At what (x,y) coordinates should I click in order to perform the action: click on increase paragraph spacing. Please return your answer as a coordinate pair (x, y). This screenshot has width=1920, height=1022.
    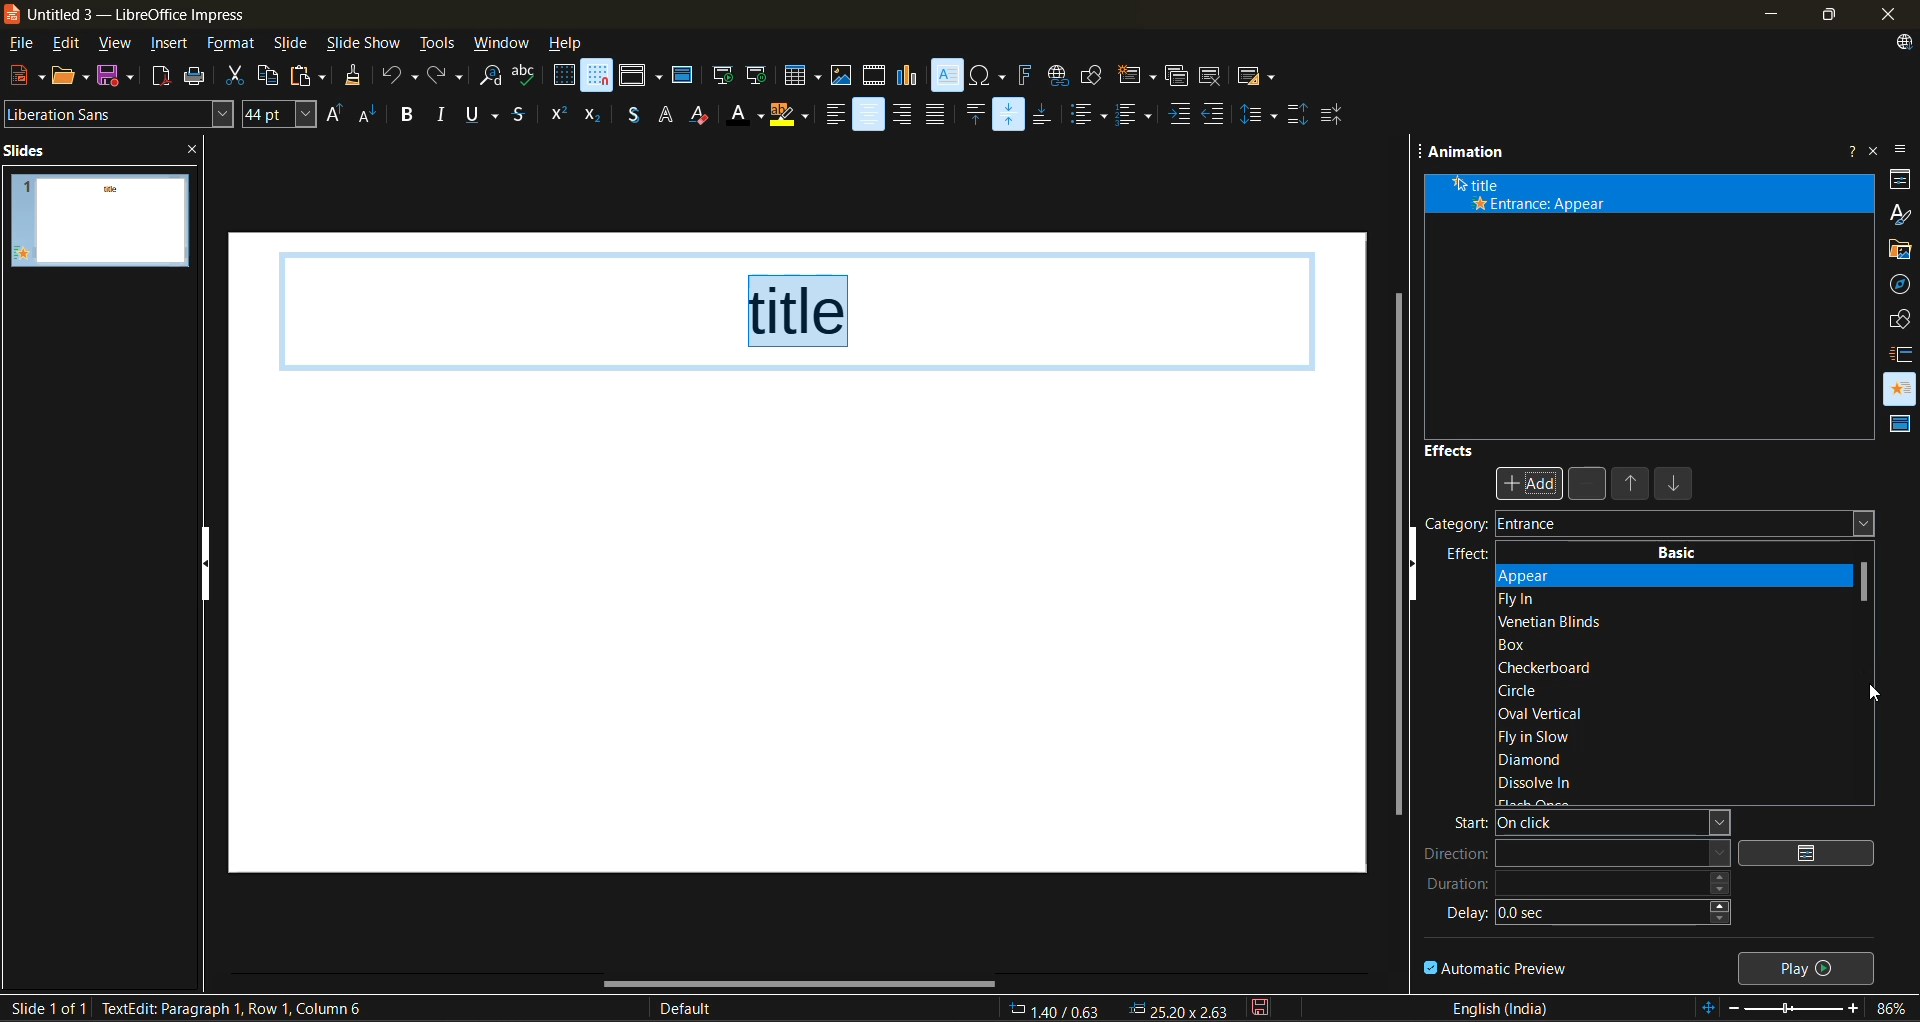
    Looking at the image, I should click on (1297, 115).